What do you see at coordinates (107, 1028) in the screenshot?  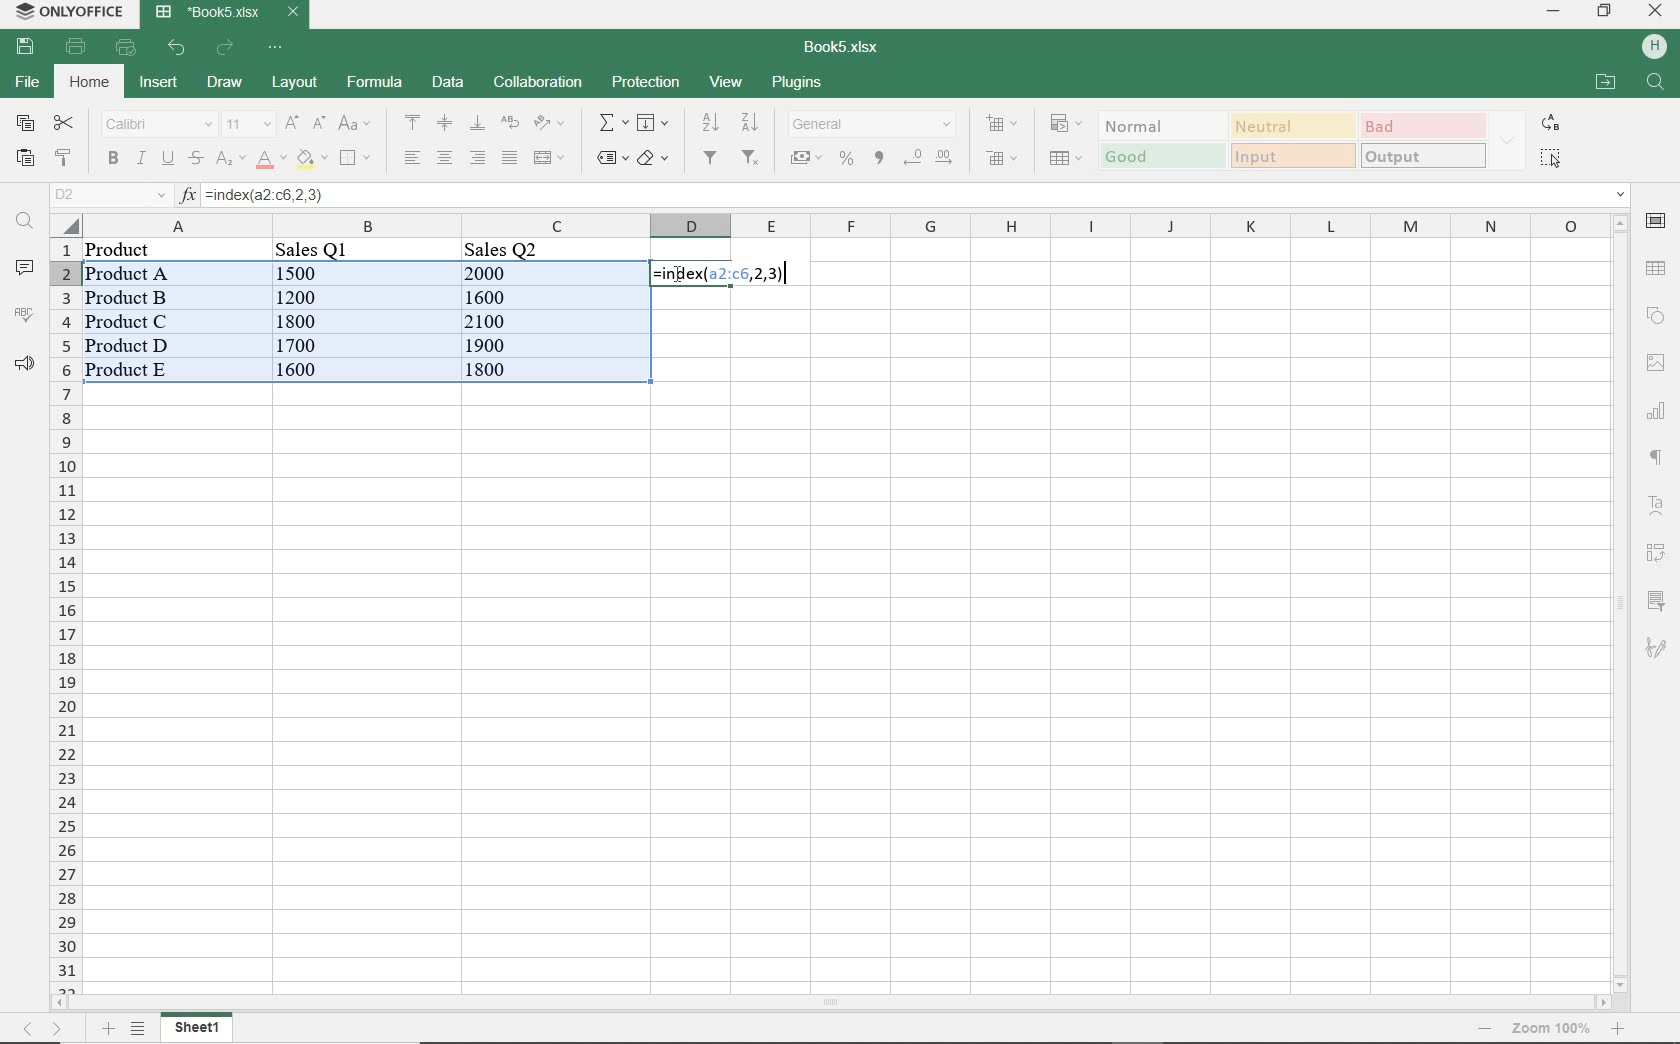 I see `add sheet` at bounding box center [107, 1028].